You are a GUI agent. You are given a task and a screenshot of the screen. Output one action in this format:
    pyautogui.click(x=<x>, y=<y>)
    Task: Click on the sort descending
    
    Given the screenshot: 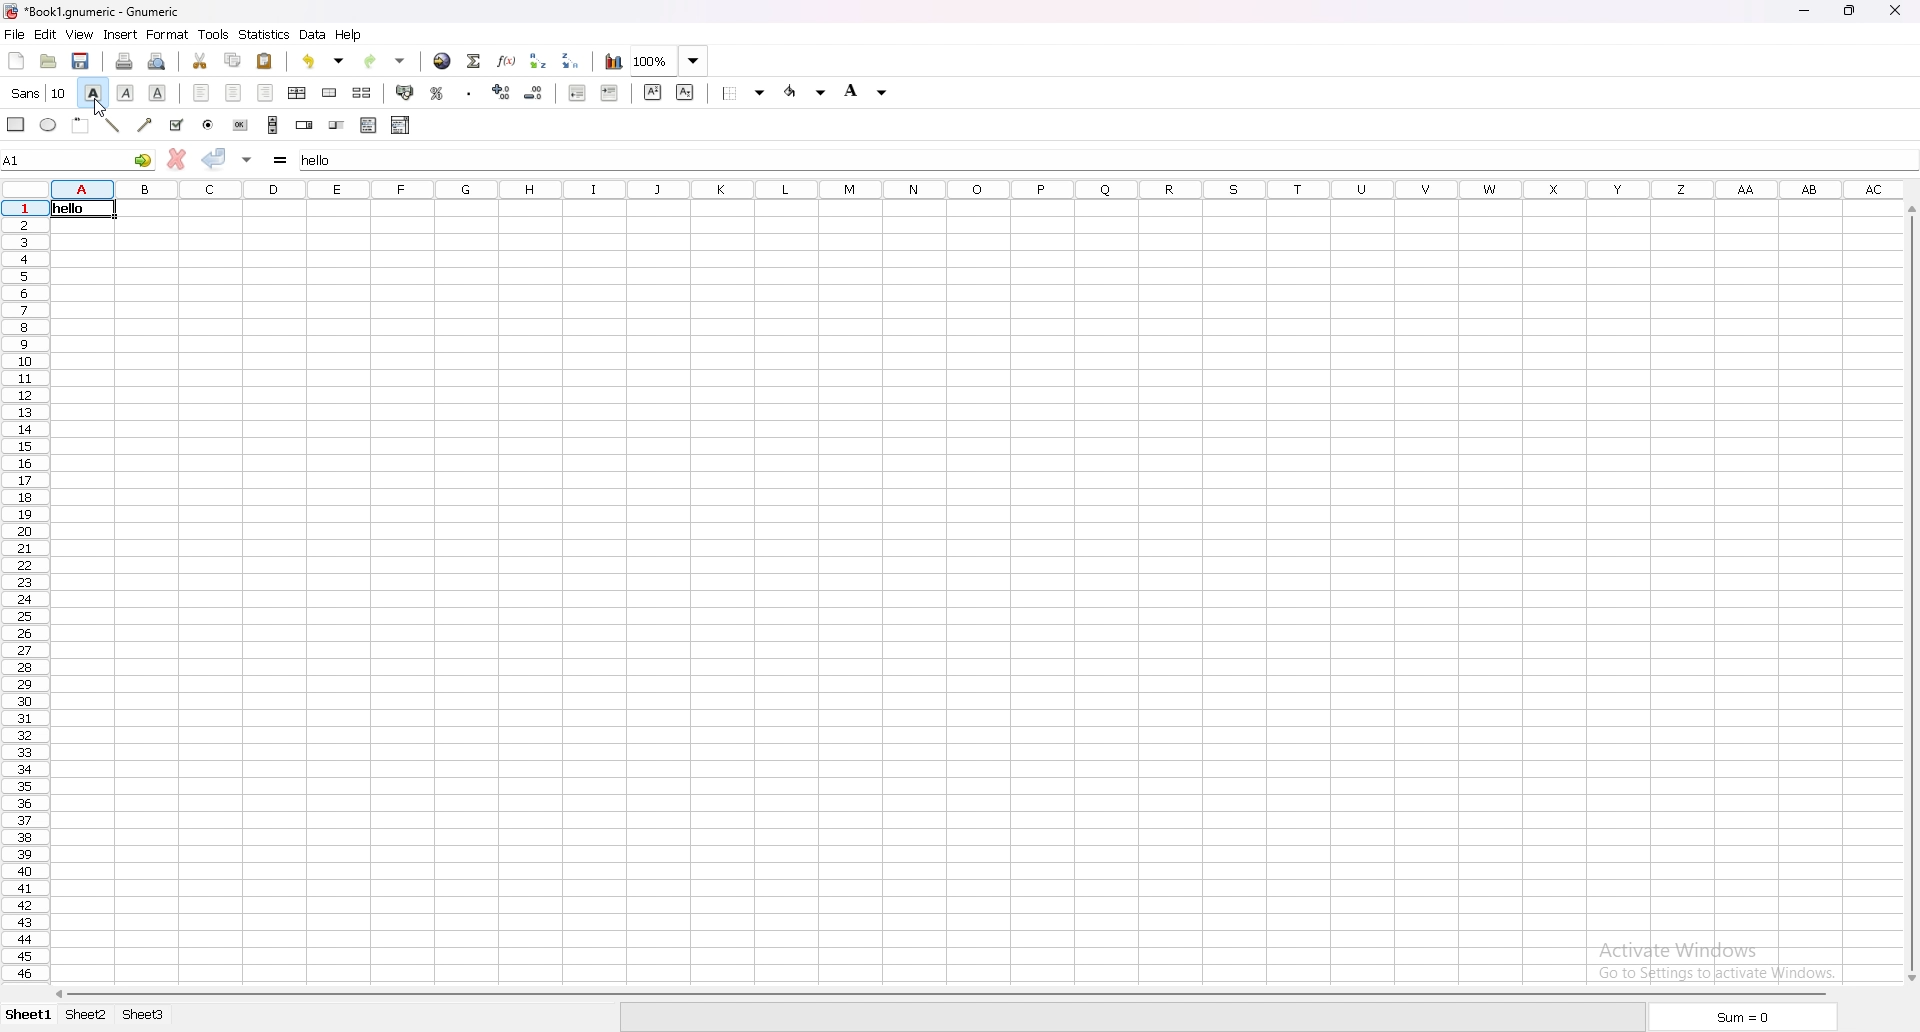 What is the action you would take?
    pyautogui.click(x=569, y=61)
    